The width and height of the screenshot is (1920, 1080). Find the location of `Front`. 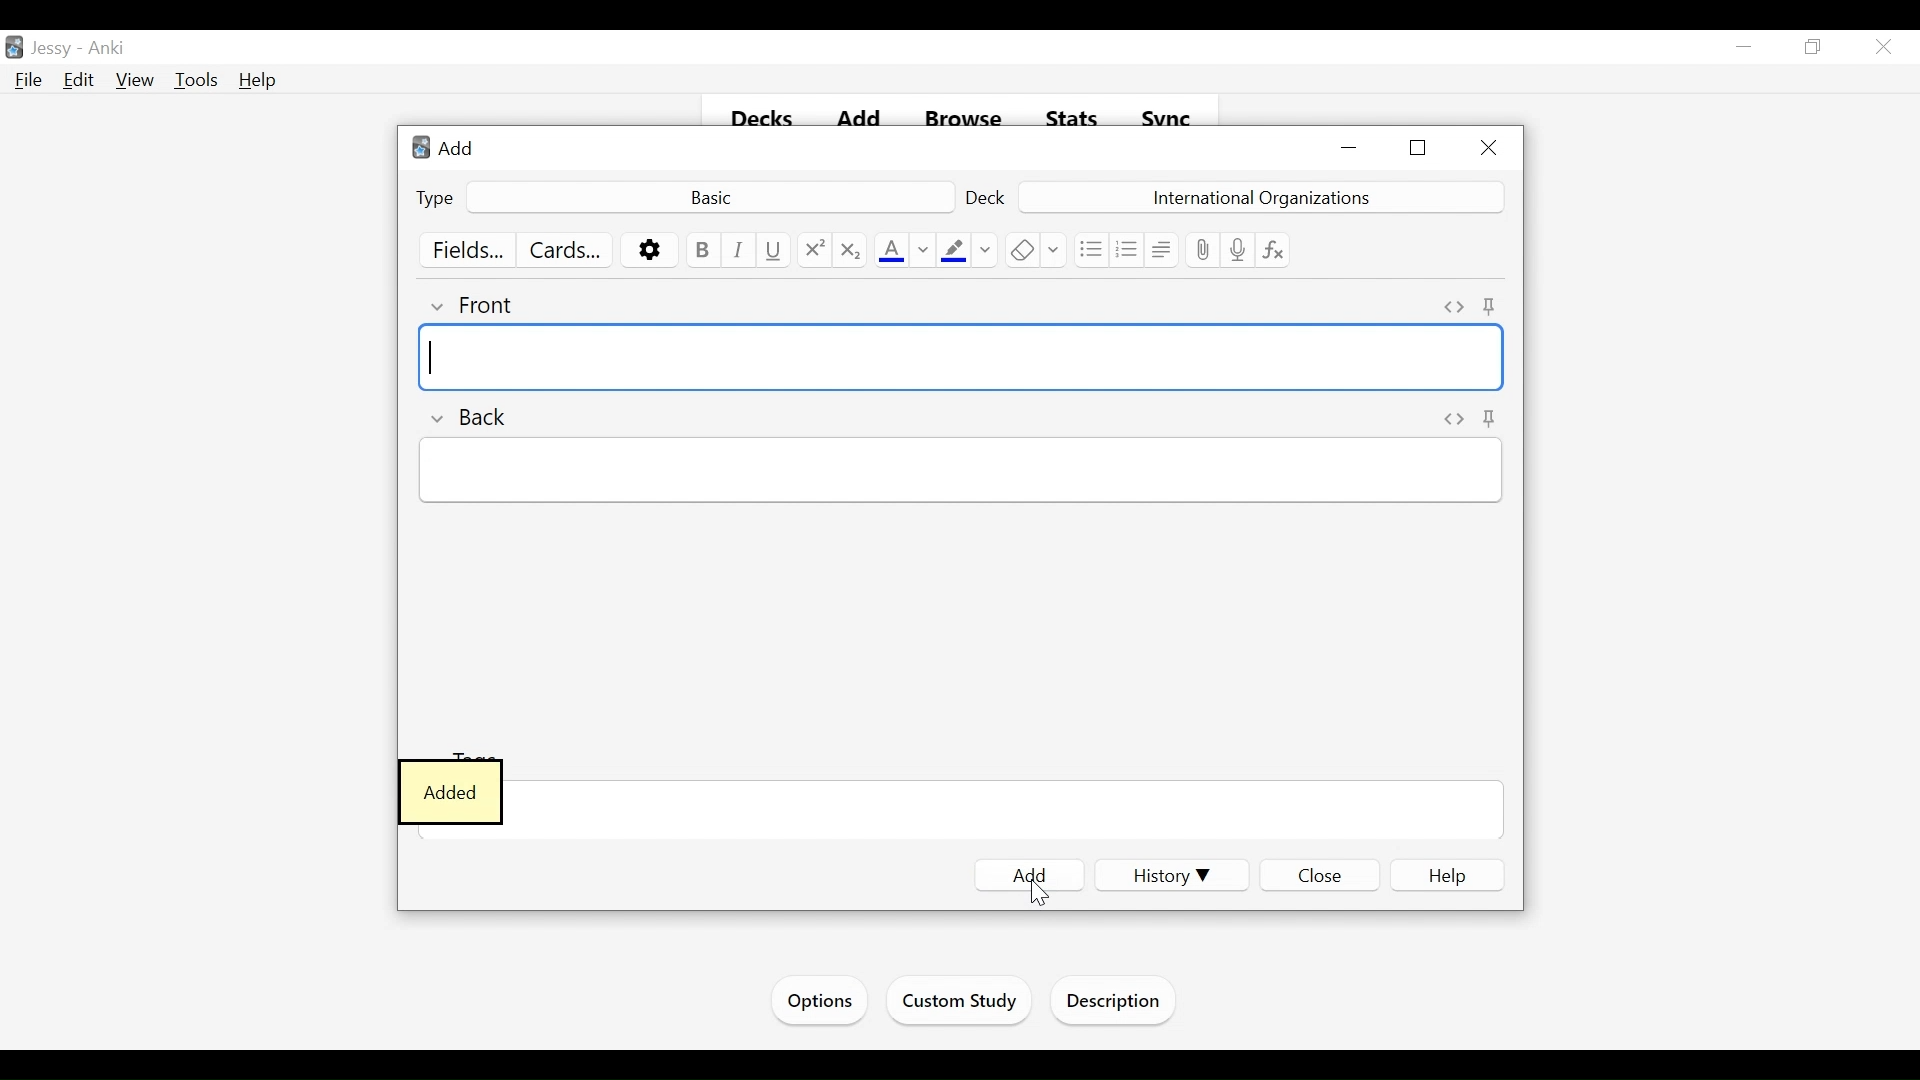

Front is located at coordinates (475, 304).